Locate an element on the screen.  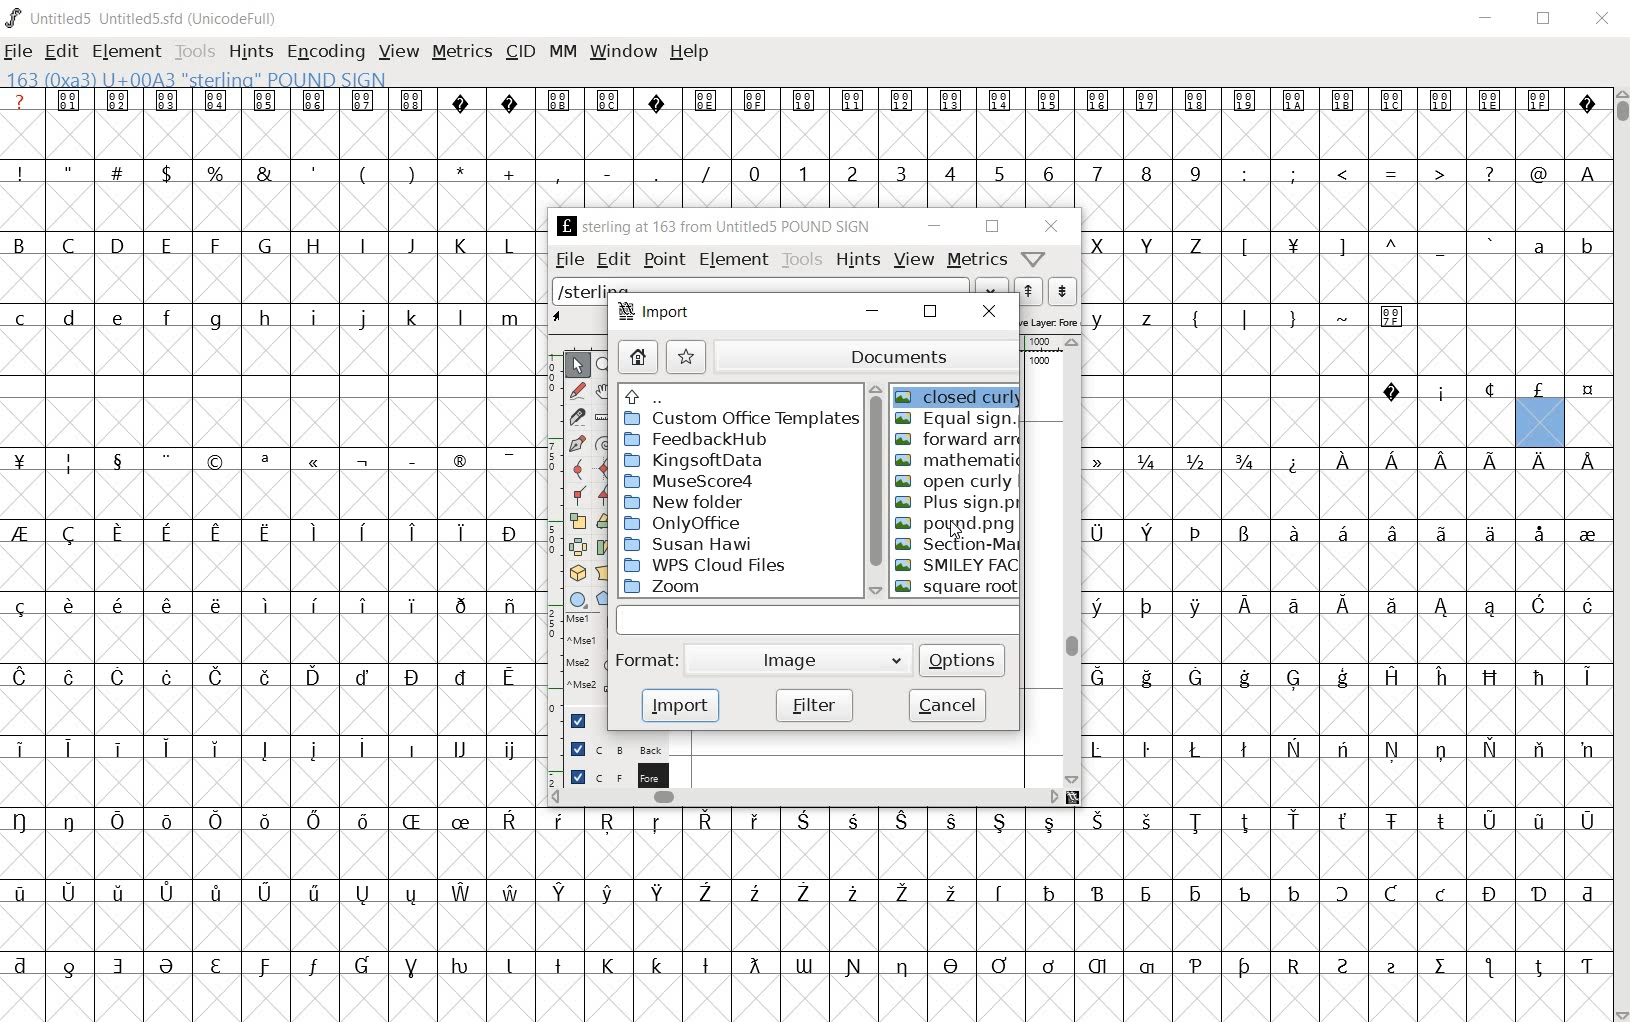
8 is located at coordinates (1145, 174).